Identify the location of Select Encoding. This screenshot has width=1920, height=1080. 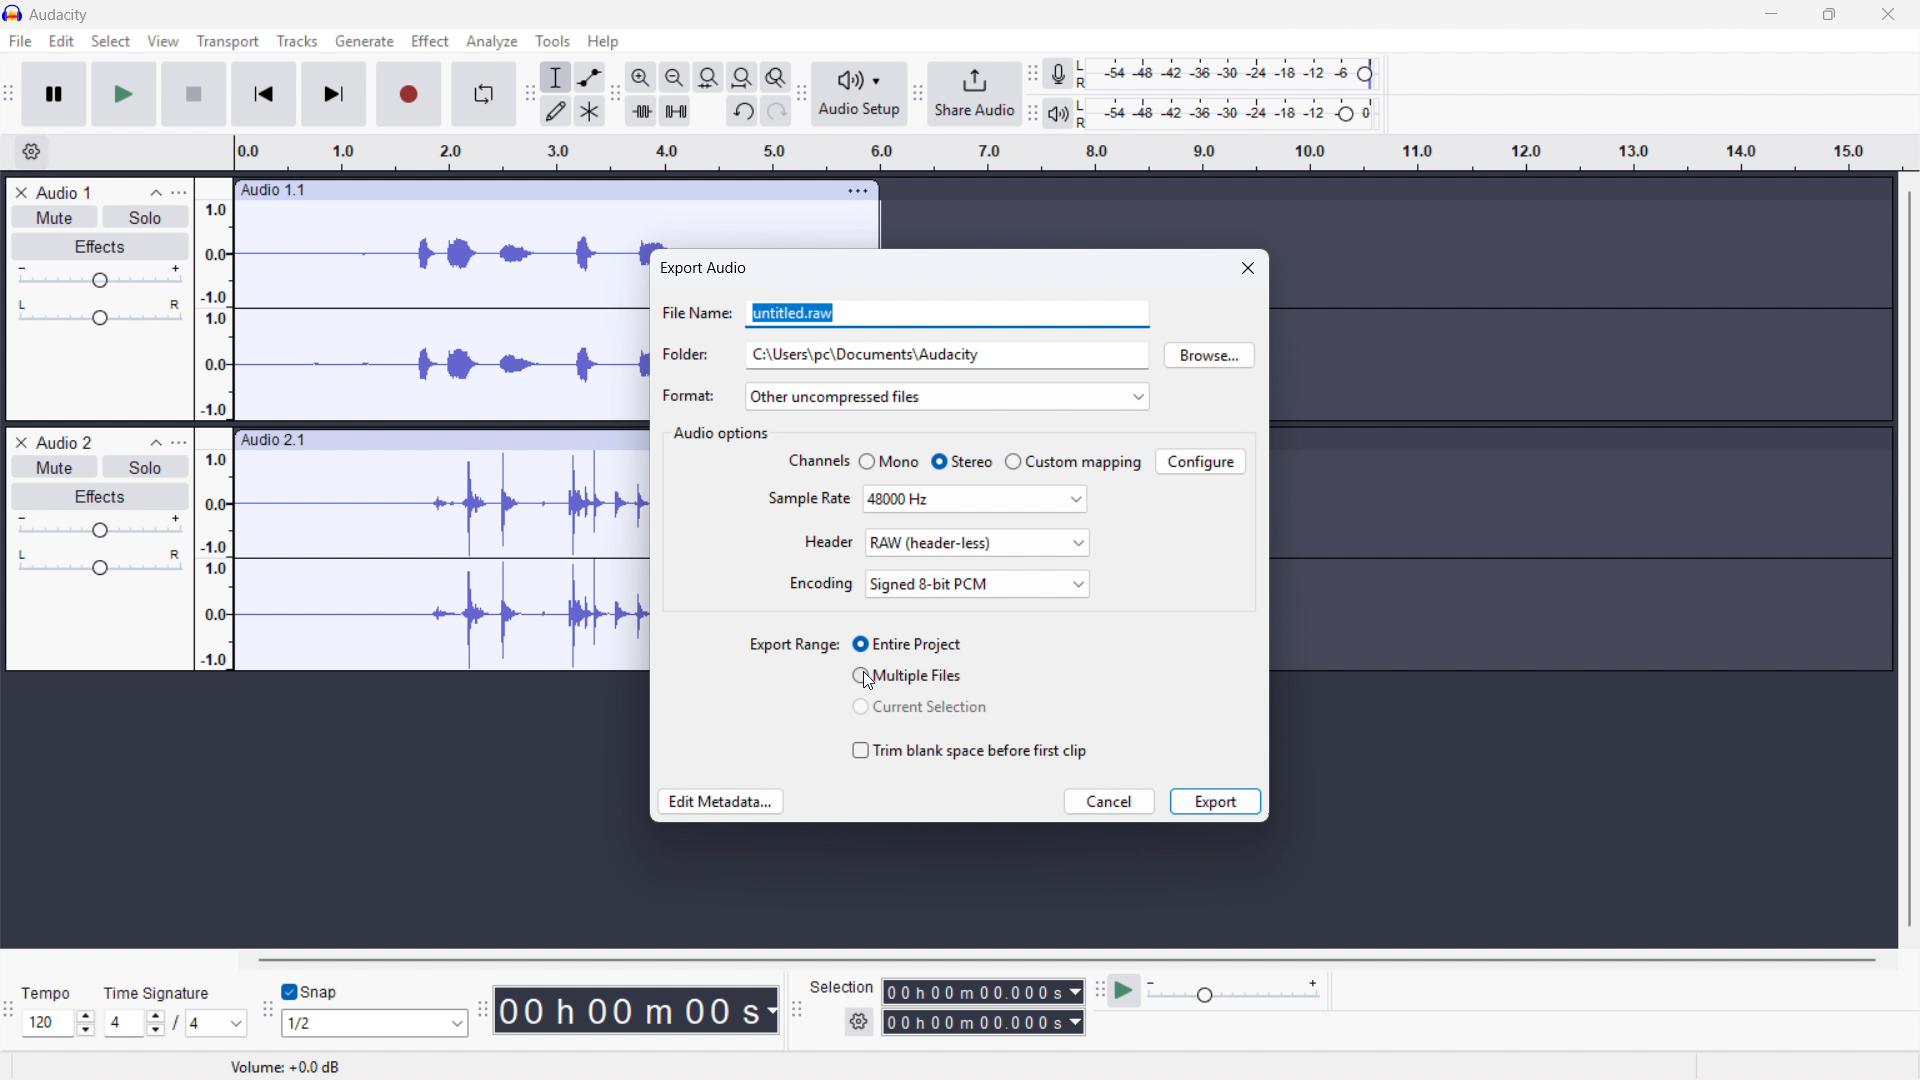
(979, 584).